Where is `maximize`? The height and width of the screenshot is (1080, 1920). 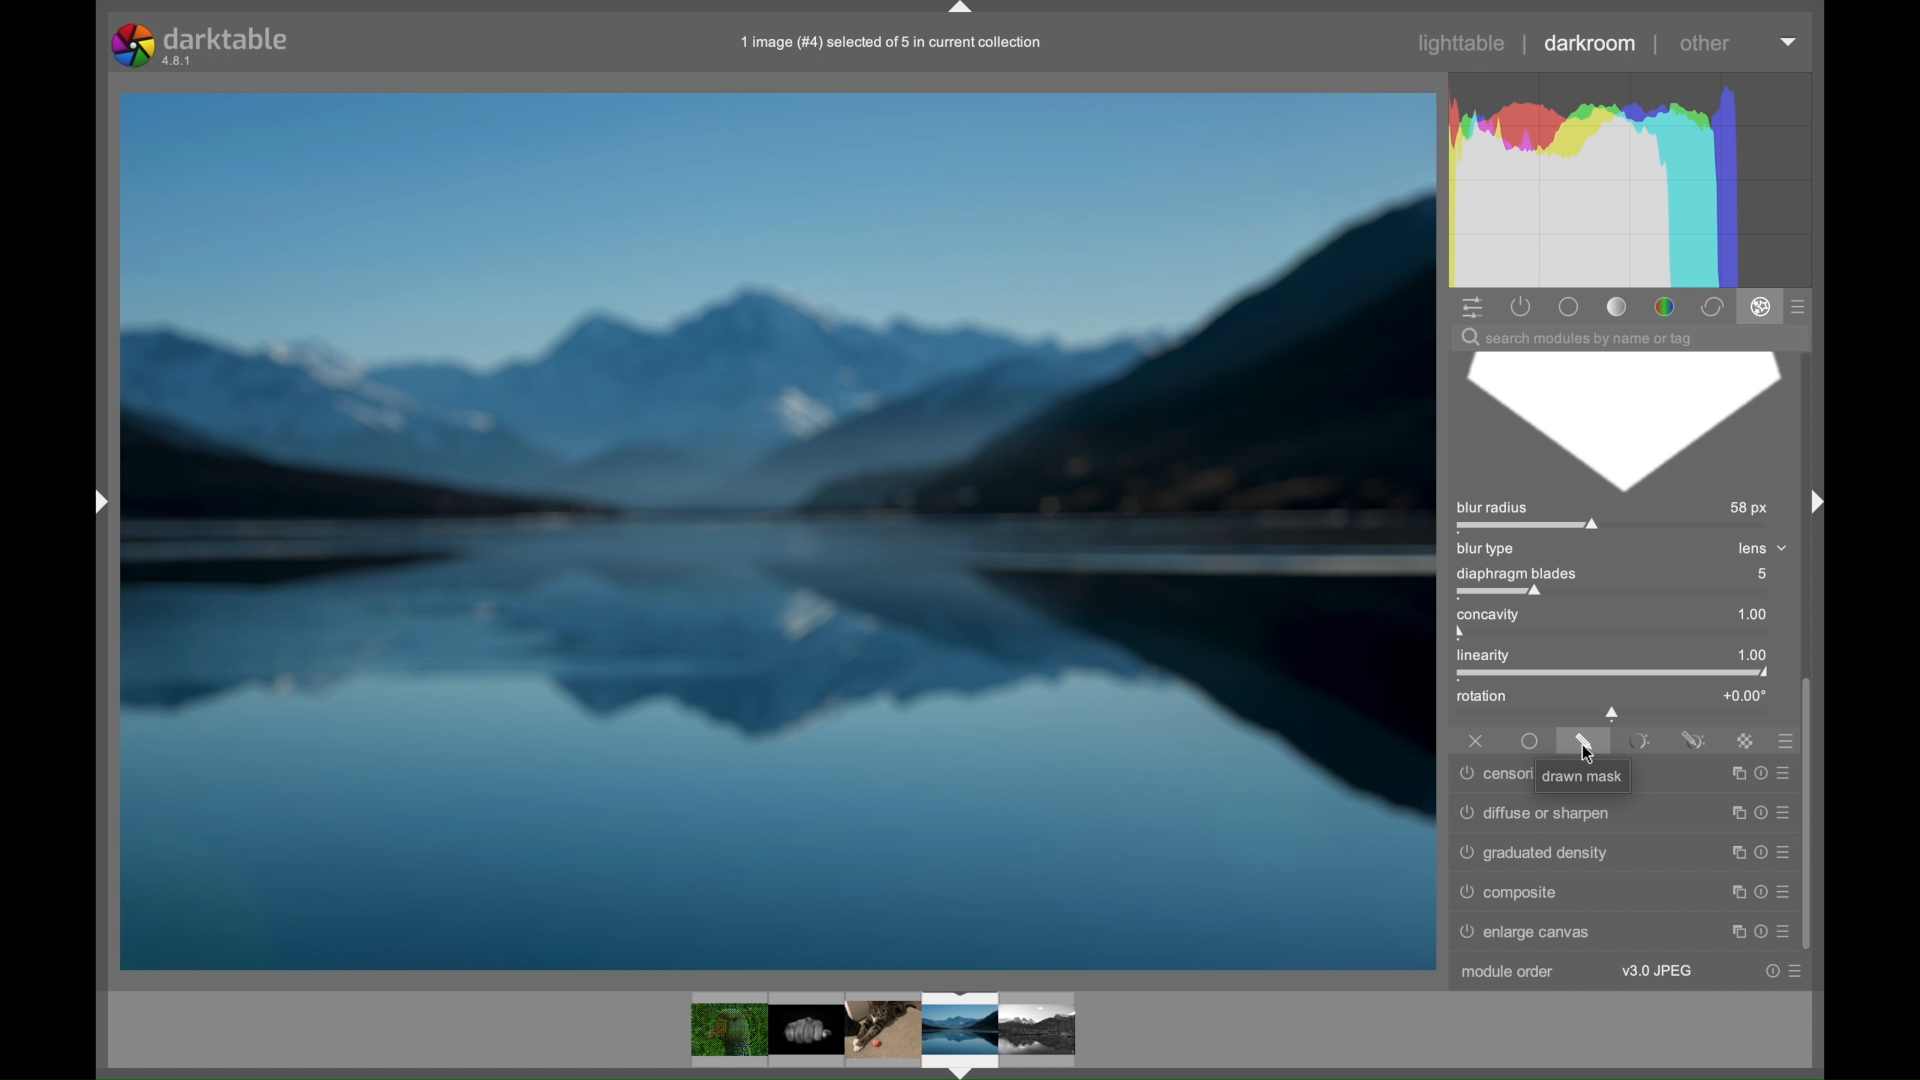 maximize is located at coordinates (1732, 889).